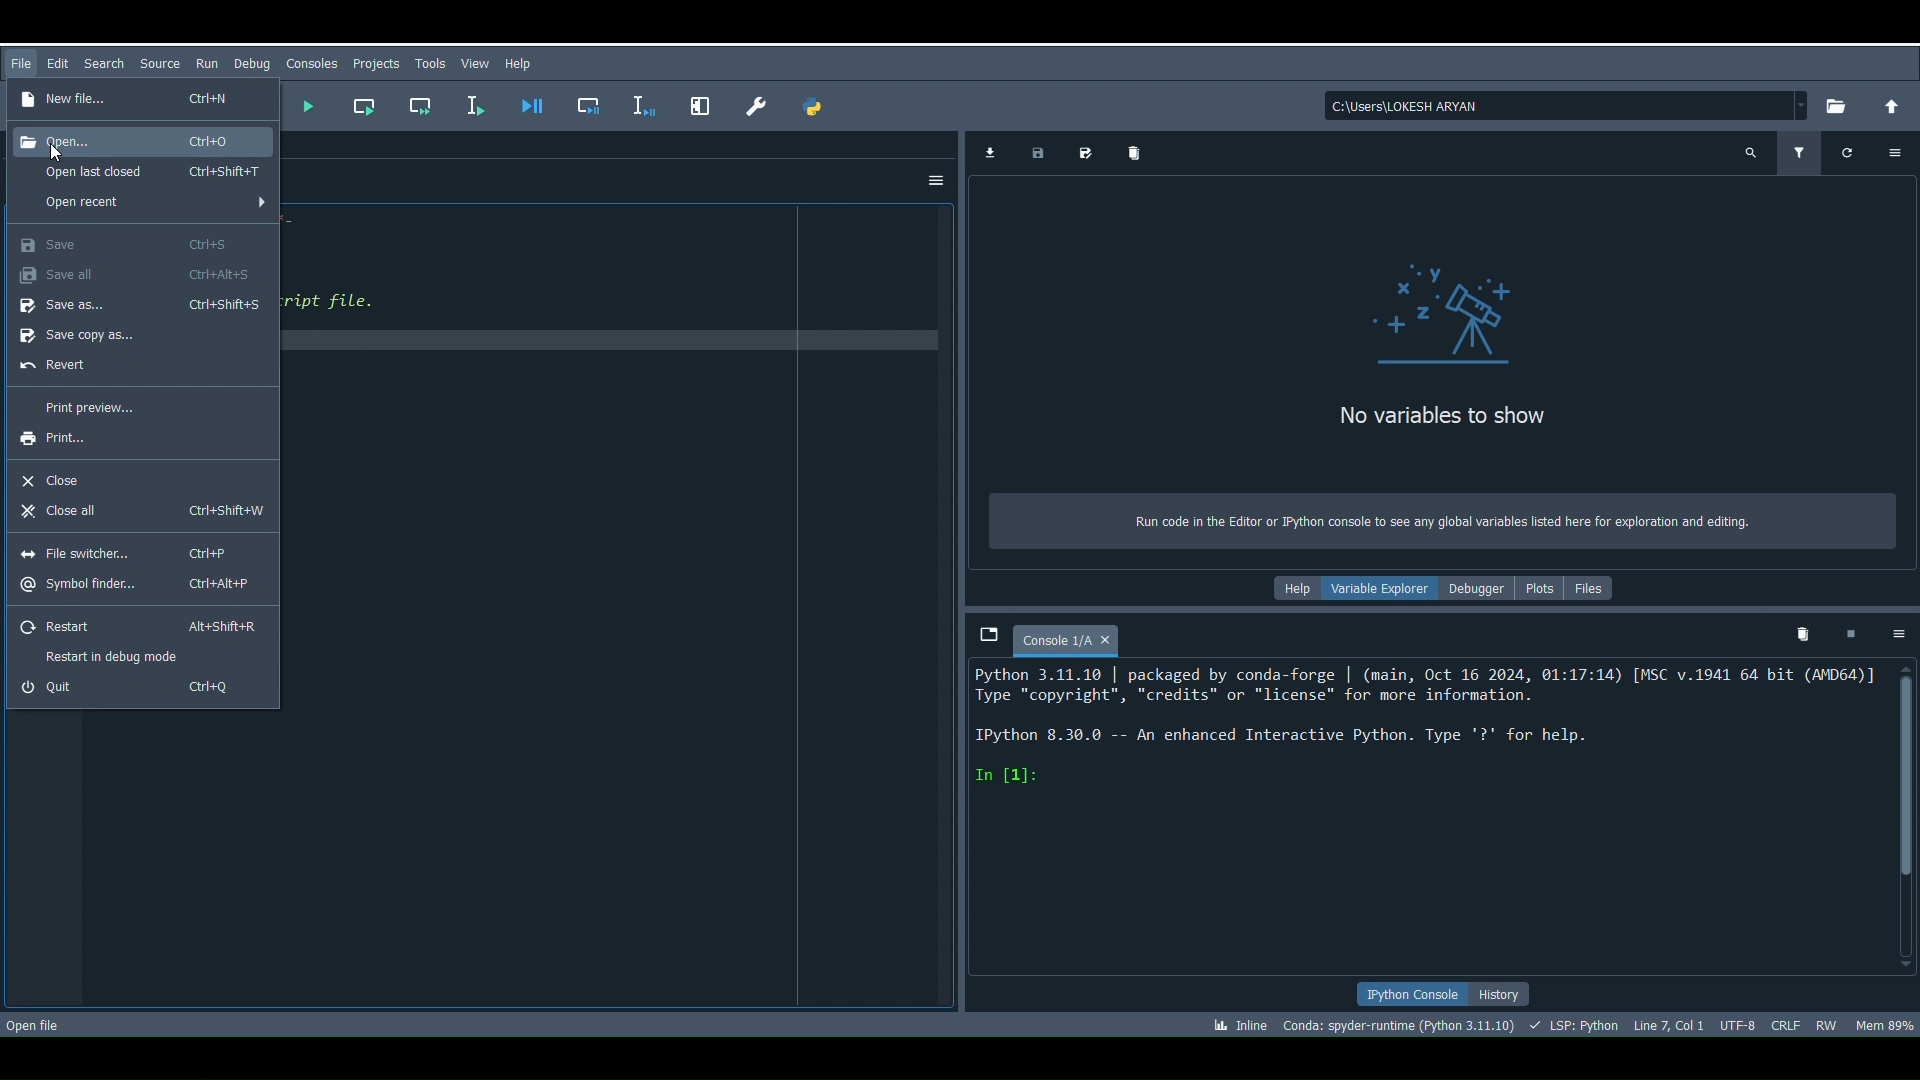 This screenshot has width=1920, height=1080. I want to click on Cursor position, so click(1672, 1027).